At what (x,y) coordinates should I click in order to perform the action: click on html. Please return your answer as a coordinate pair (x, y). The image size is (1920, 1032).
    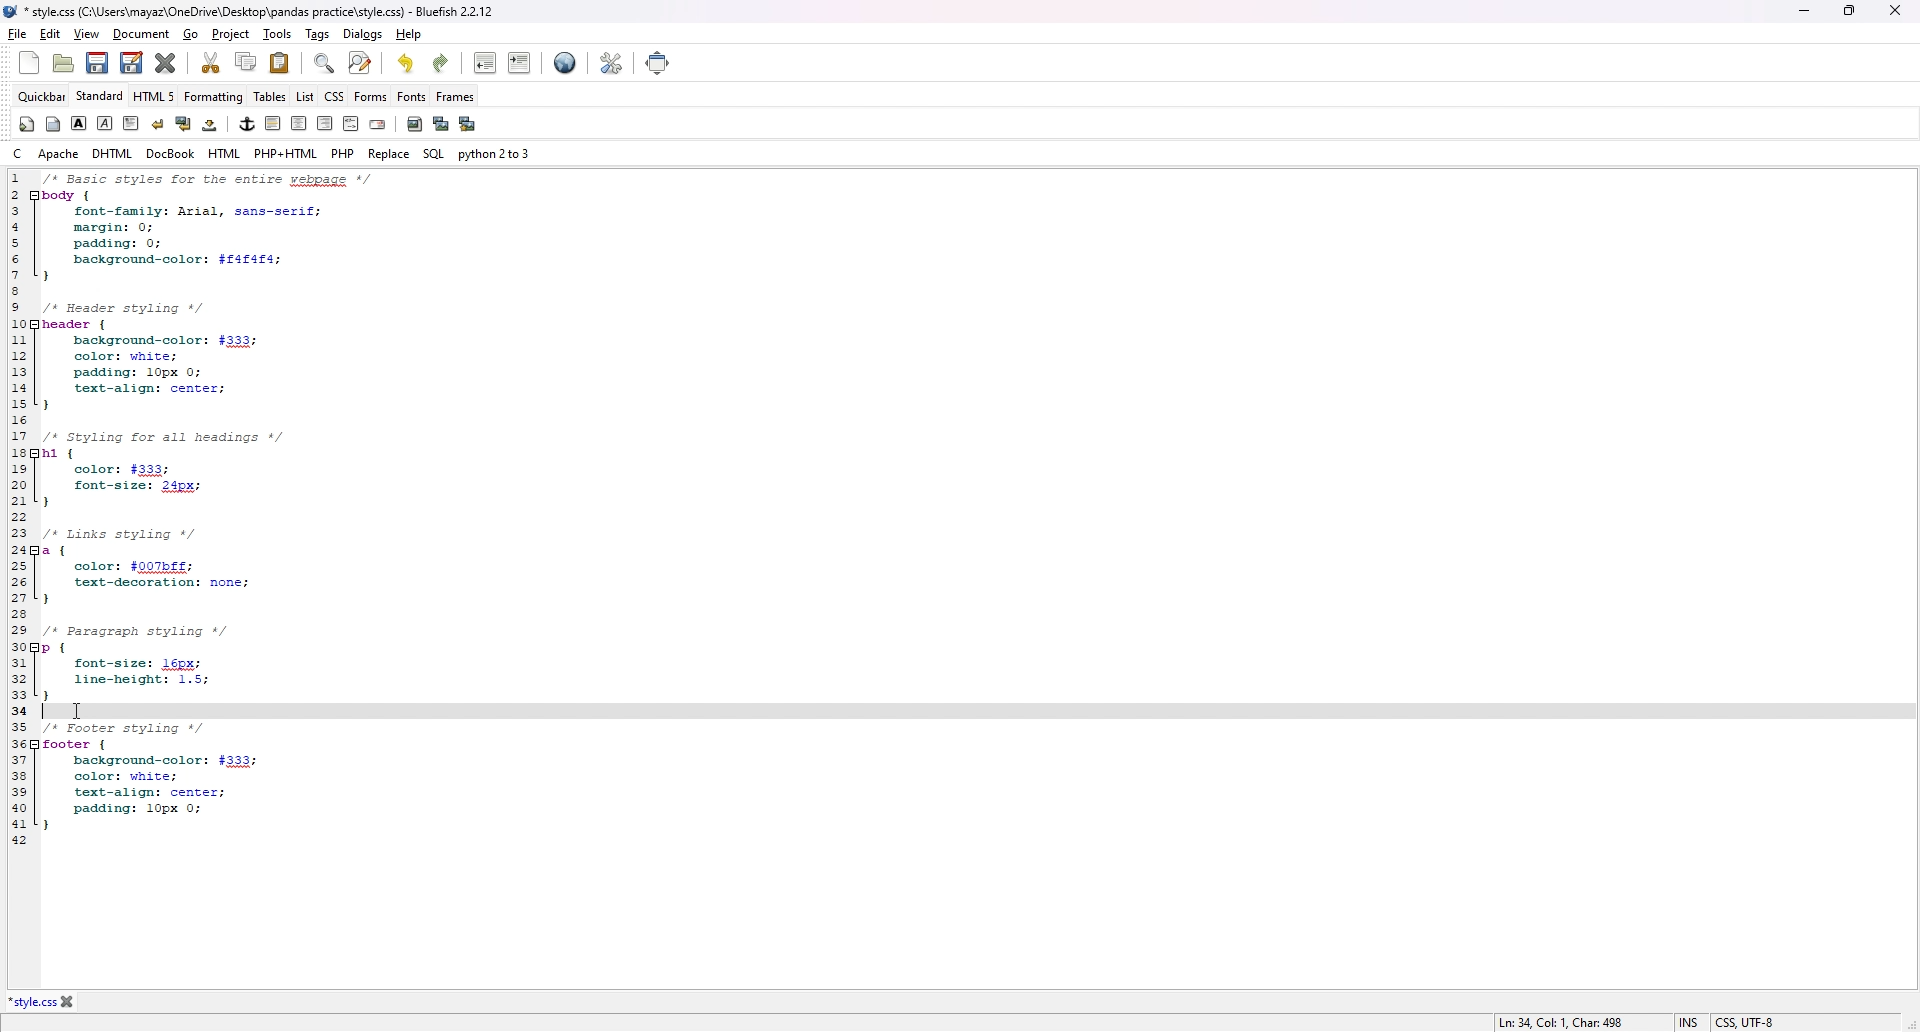
    Looking at the image, I should click on (225, 154).